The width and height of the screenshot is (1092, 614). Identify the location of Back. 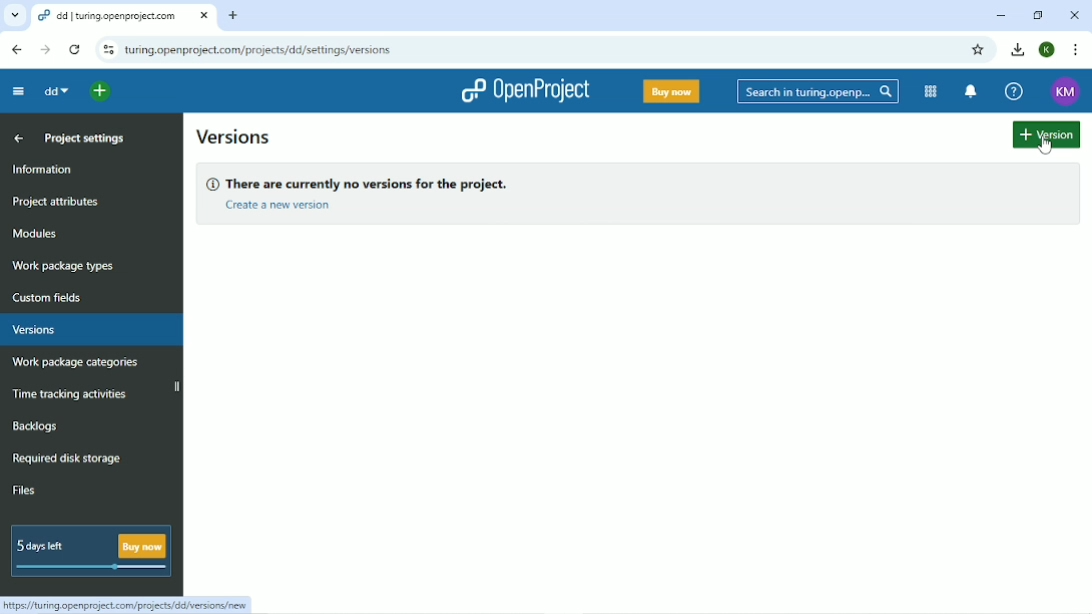
(18, 50).